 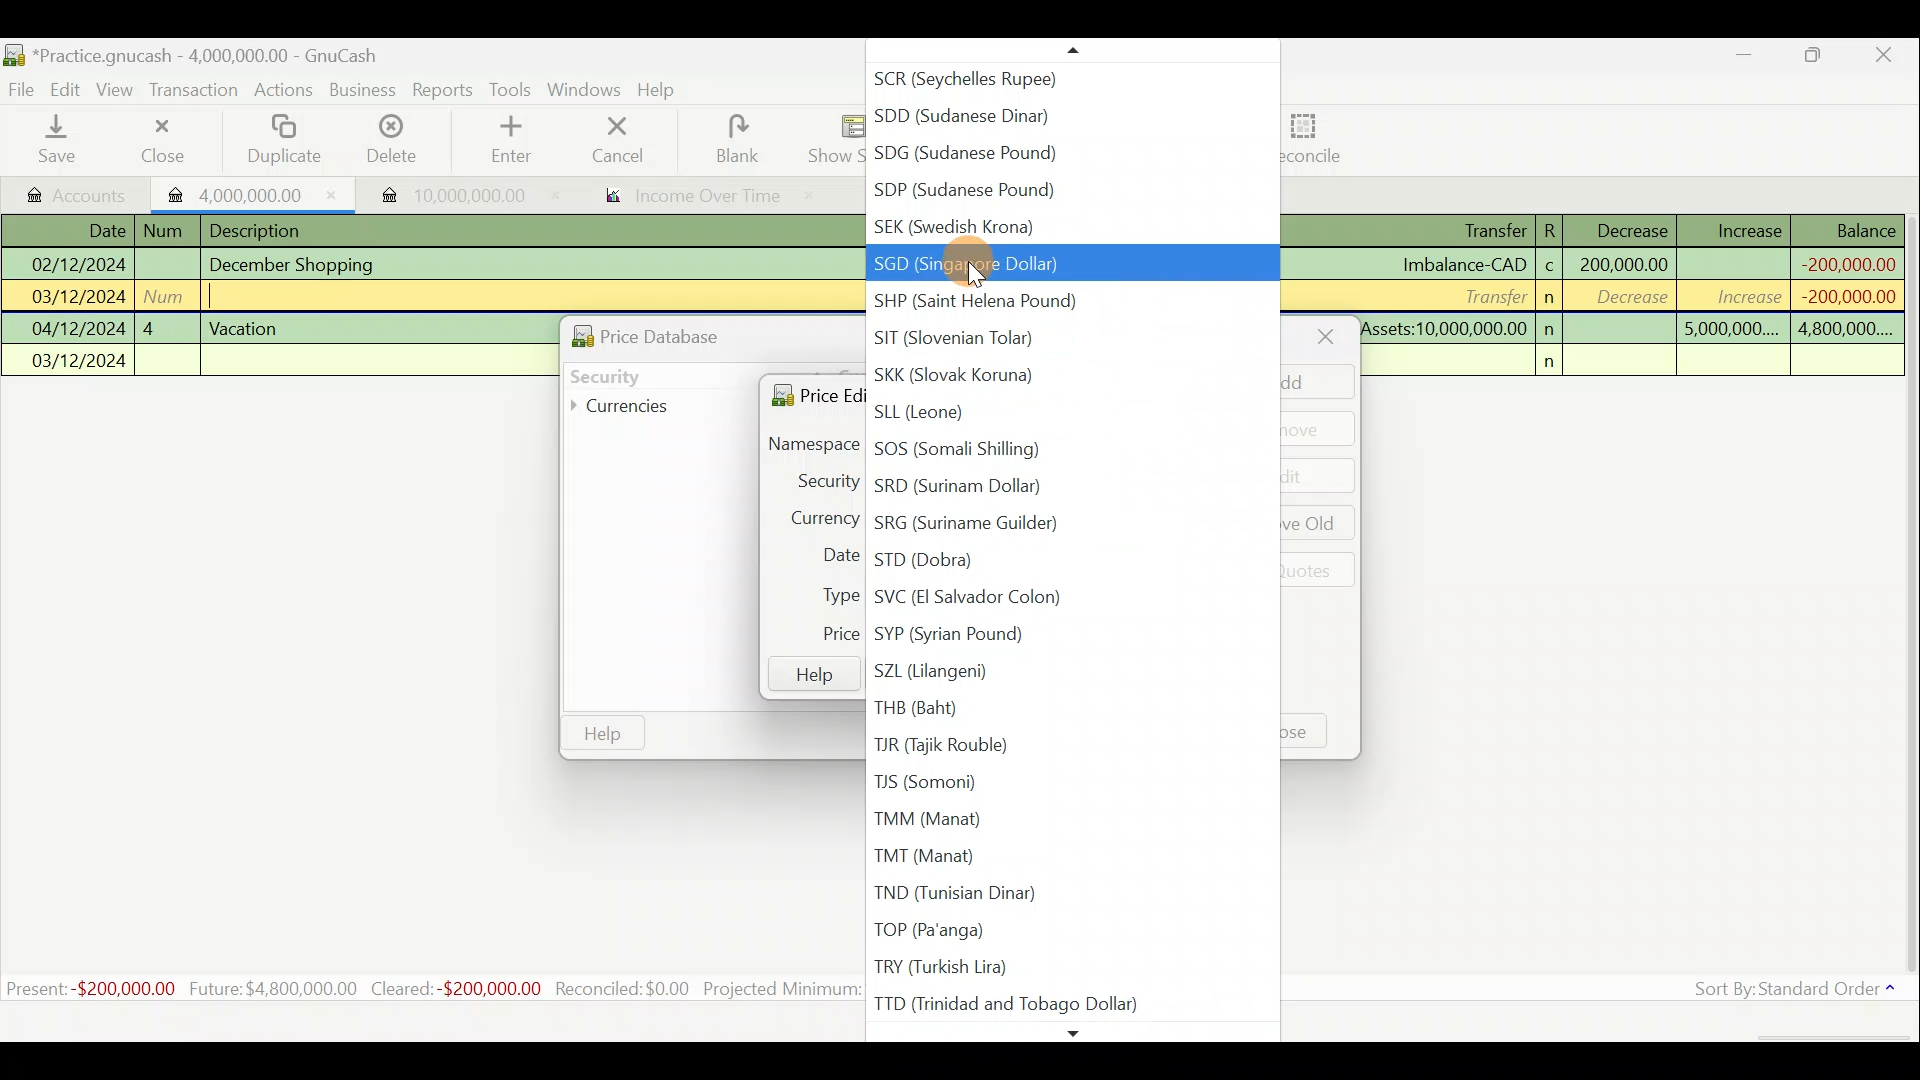 What do you see at coordinates (1463, 264) in the screenshot?
I see `Imbalance-CAD` at bounding box center [1463, 264].